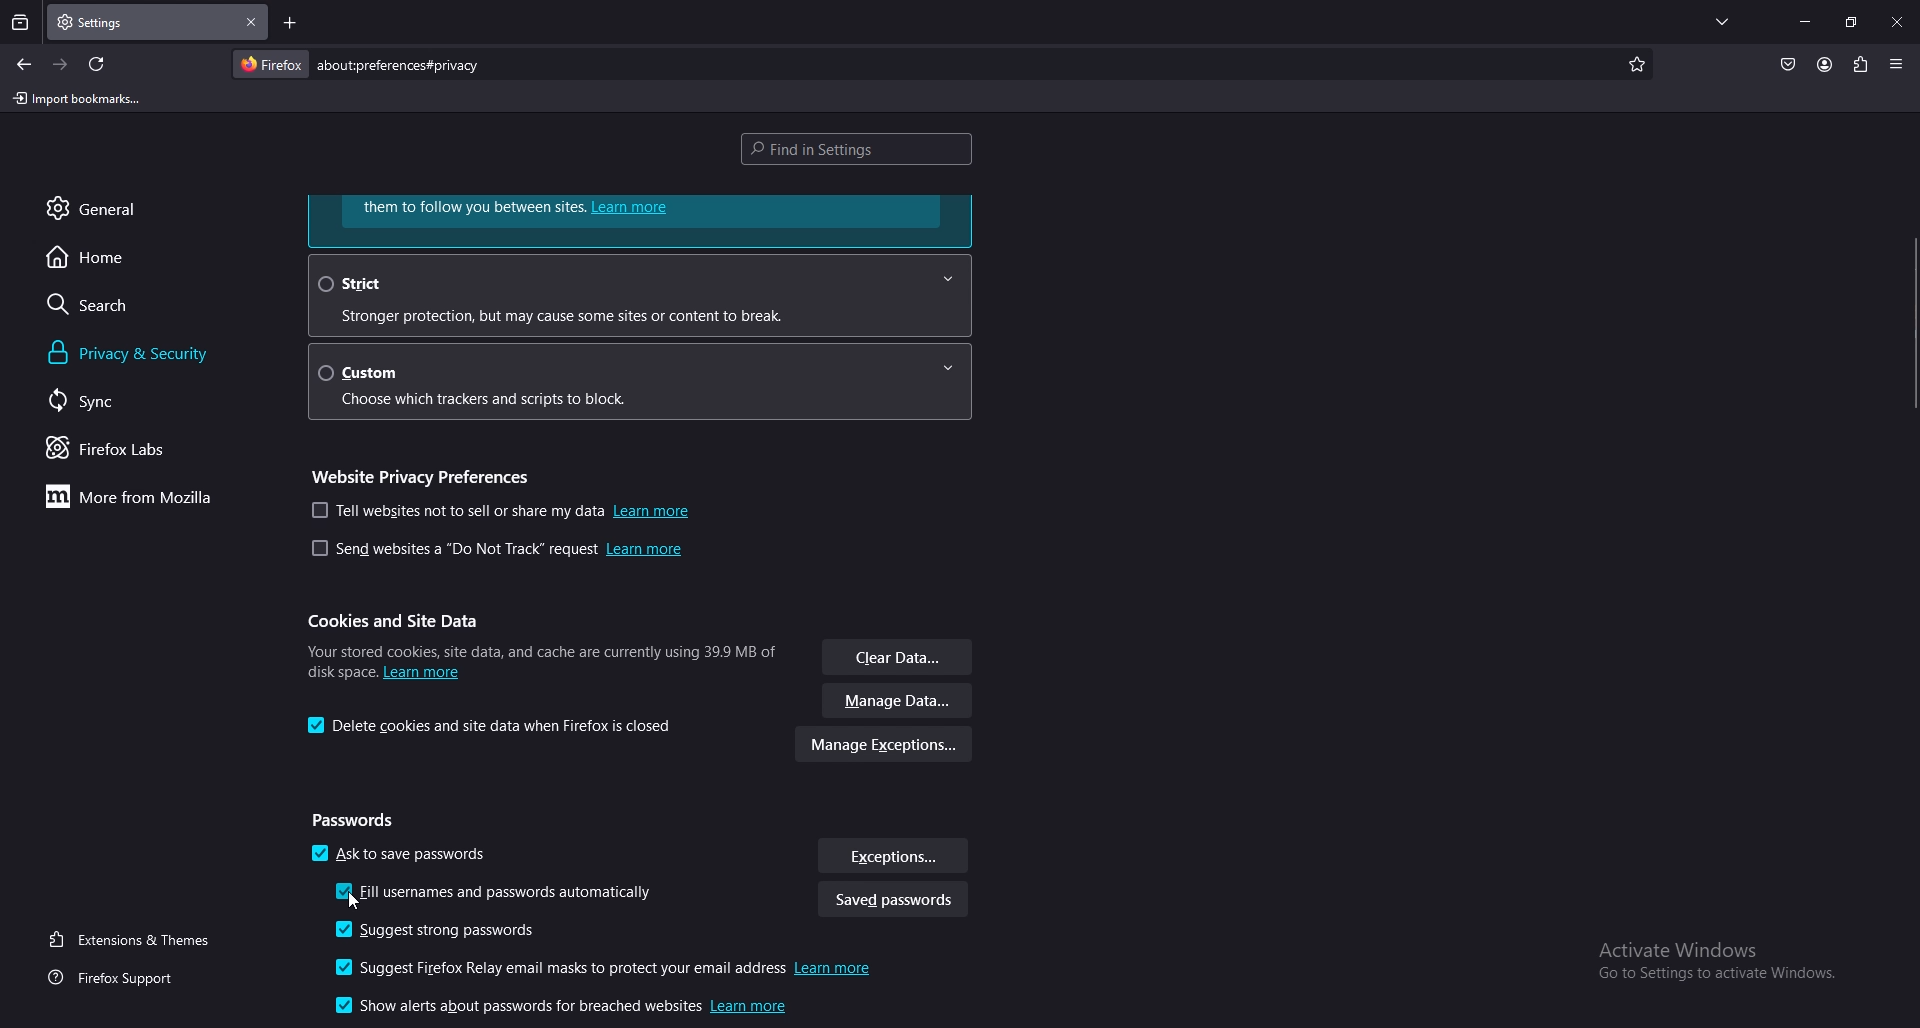 Image resolution: width=1920 pixels, height=1028 pixels. I want to click on home, so click(116, 258).